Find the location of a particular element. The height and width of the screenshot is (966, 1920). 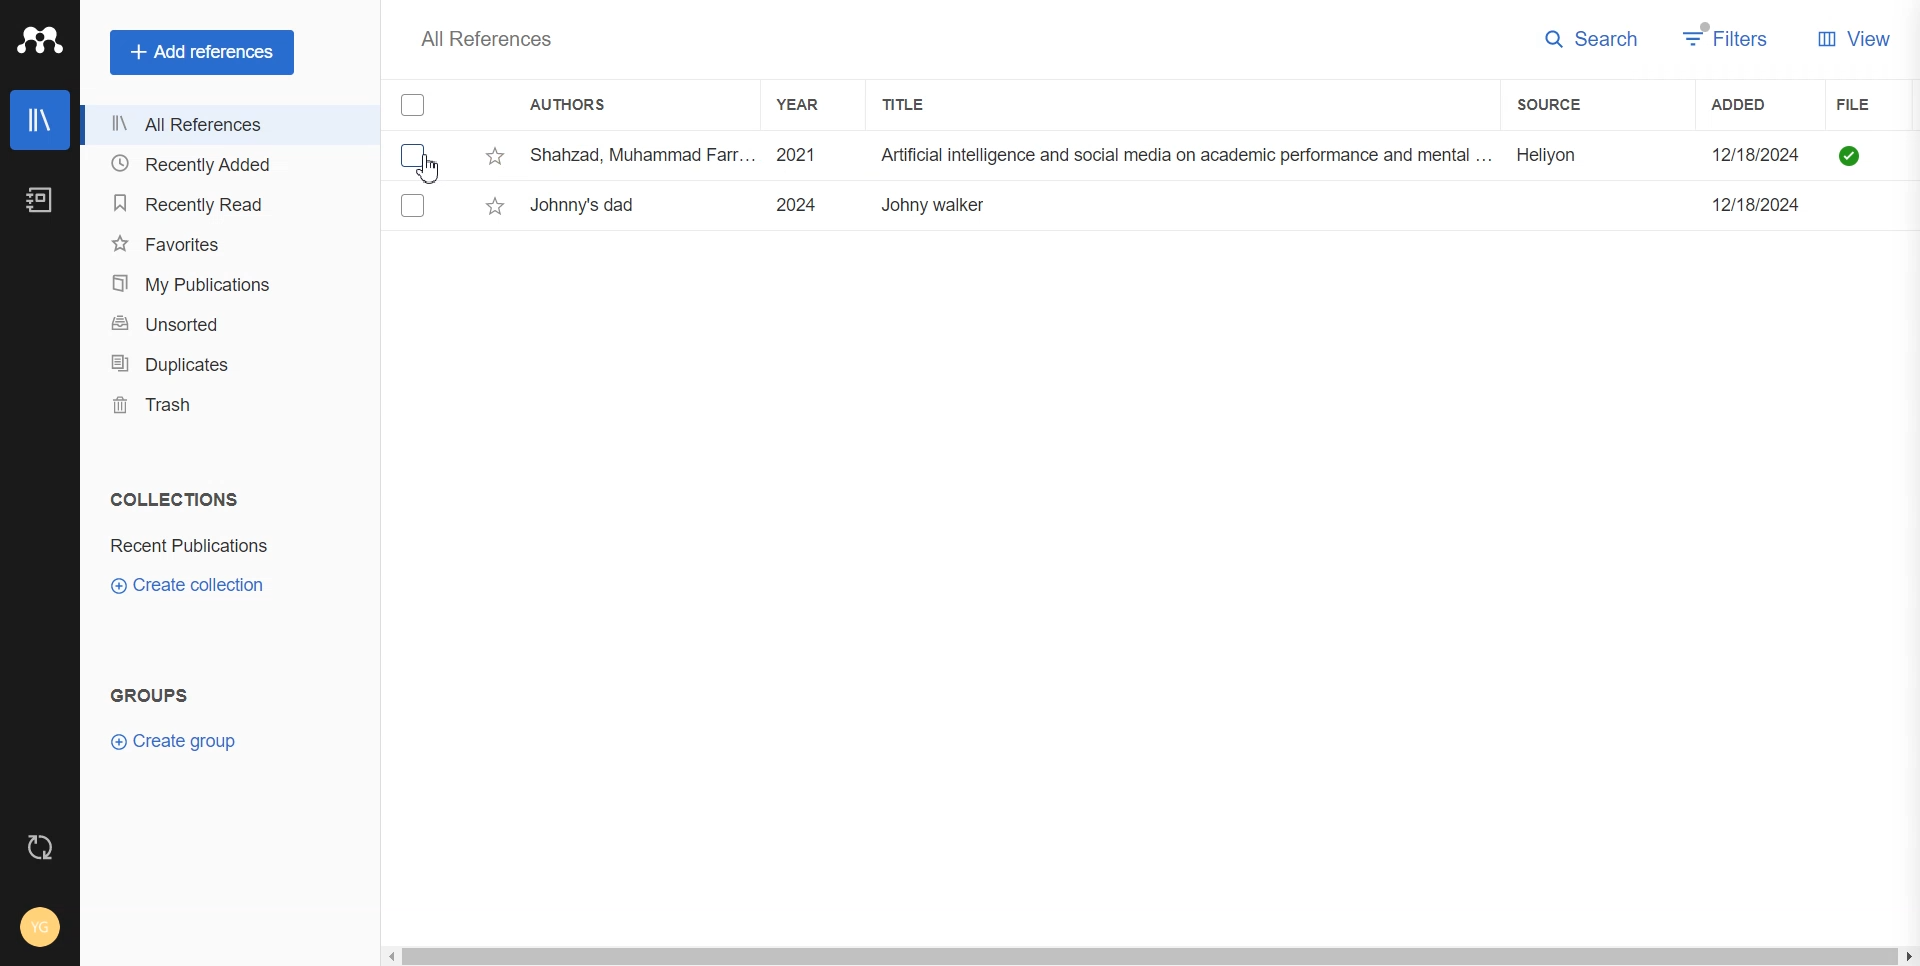

Logo is located at coordinates (39, 39).